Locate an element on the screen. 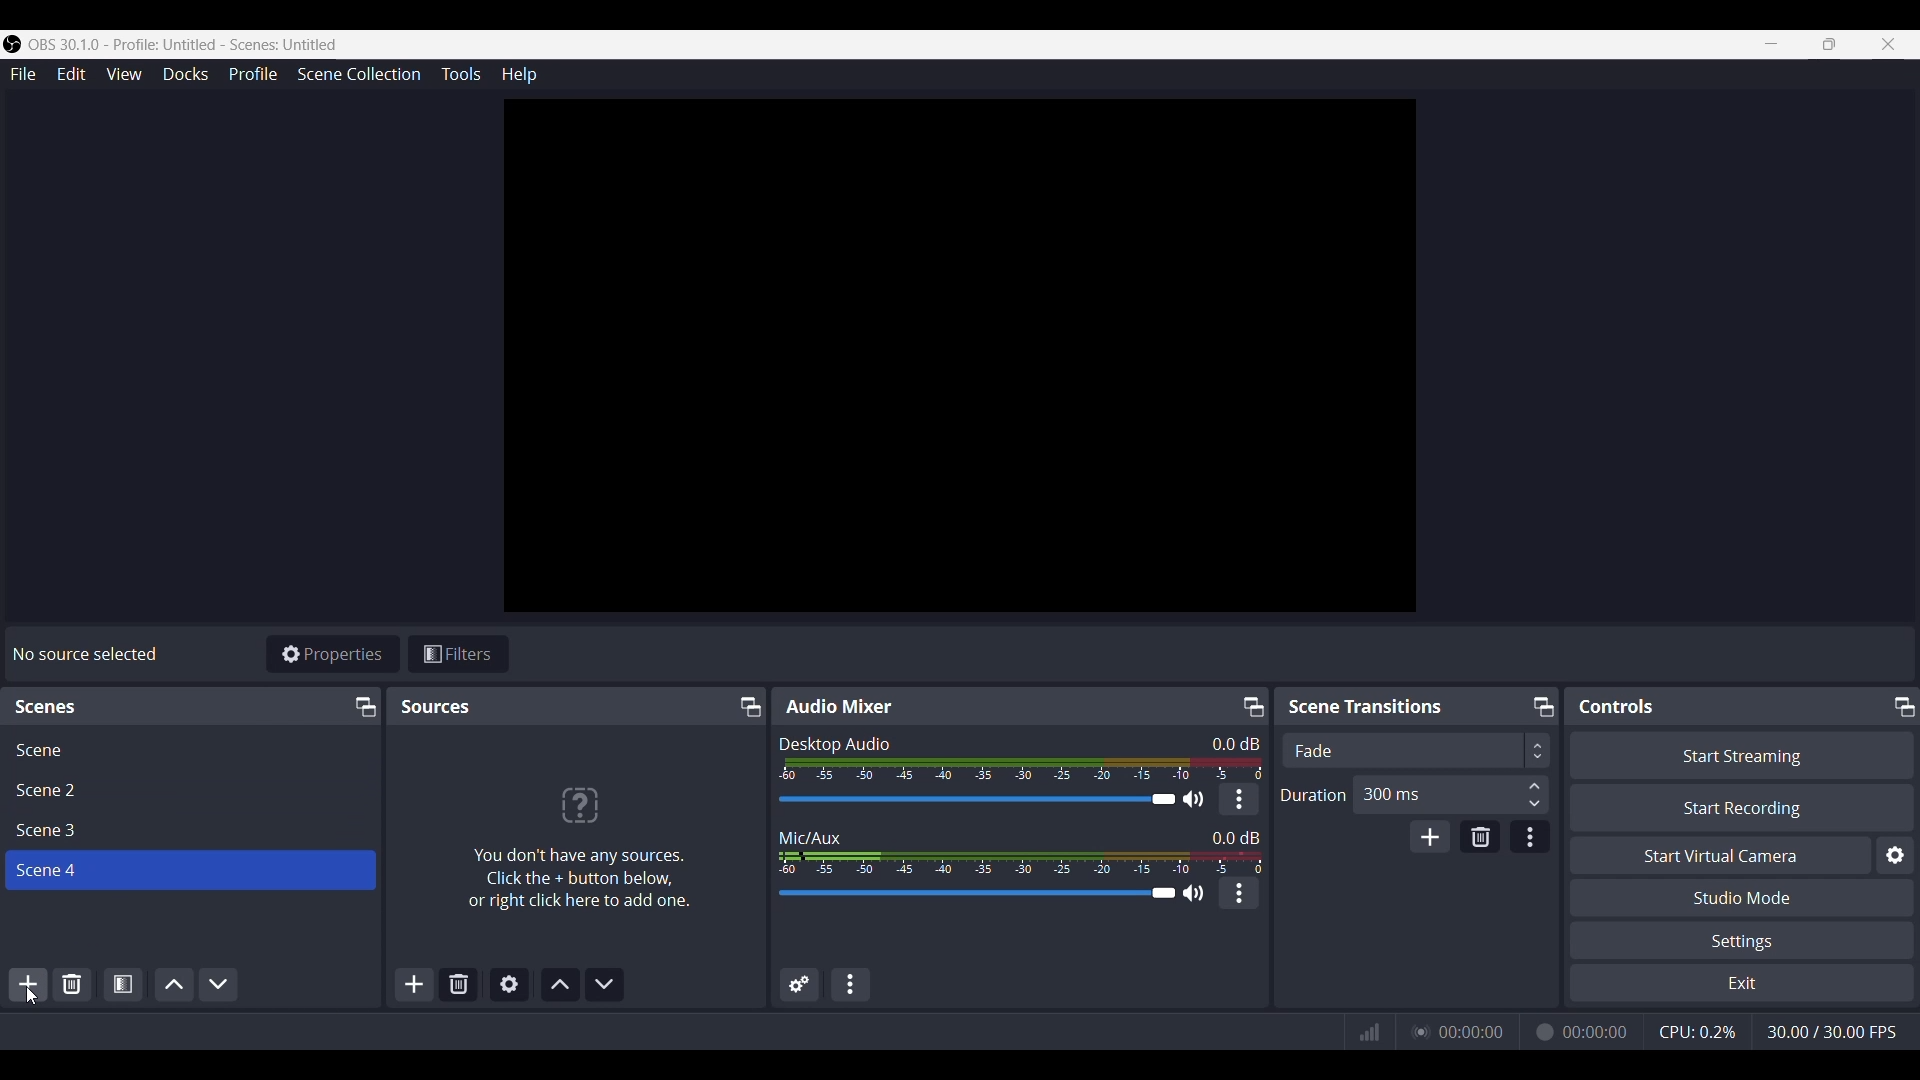 This screenshot has height=1080, width=1920. Streaming is located at coordinates (1419, 1031).